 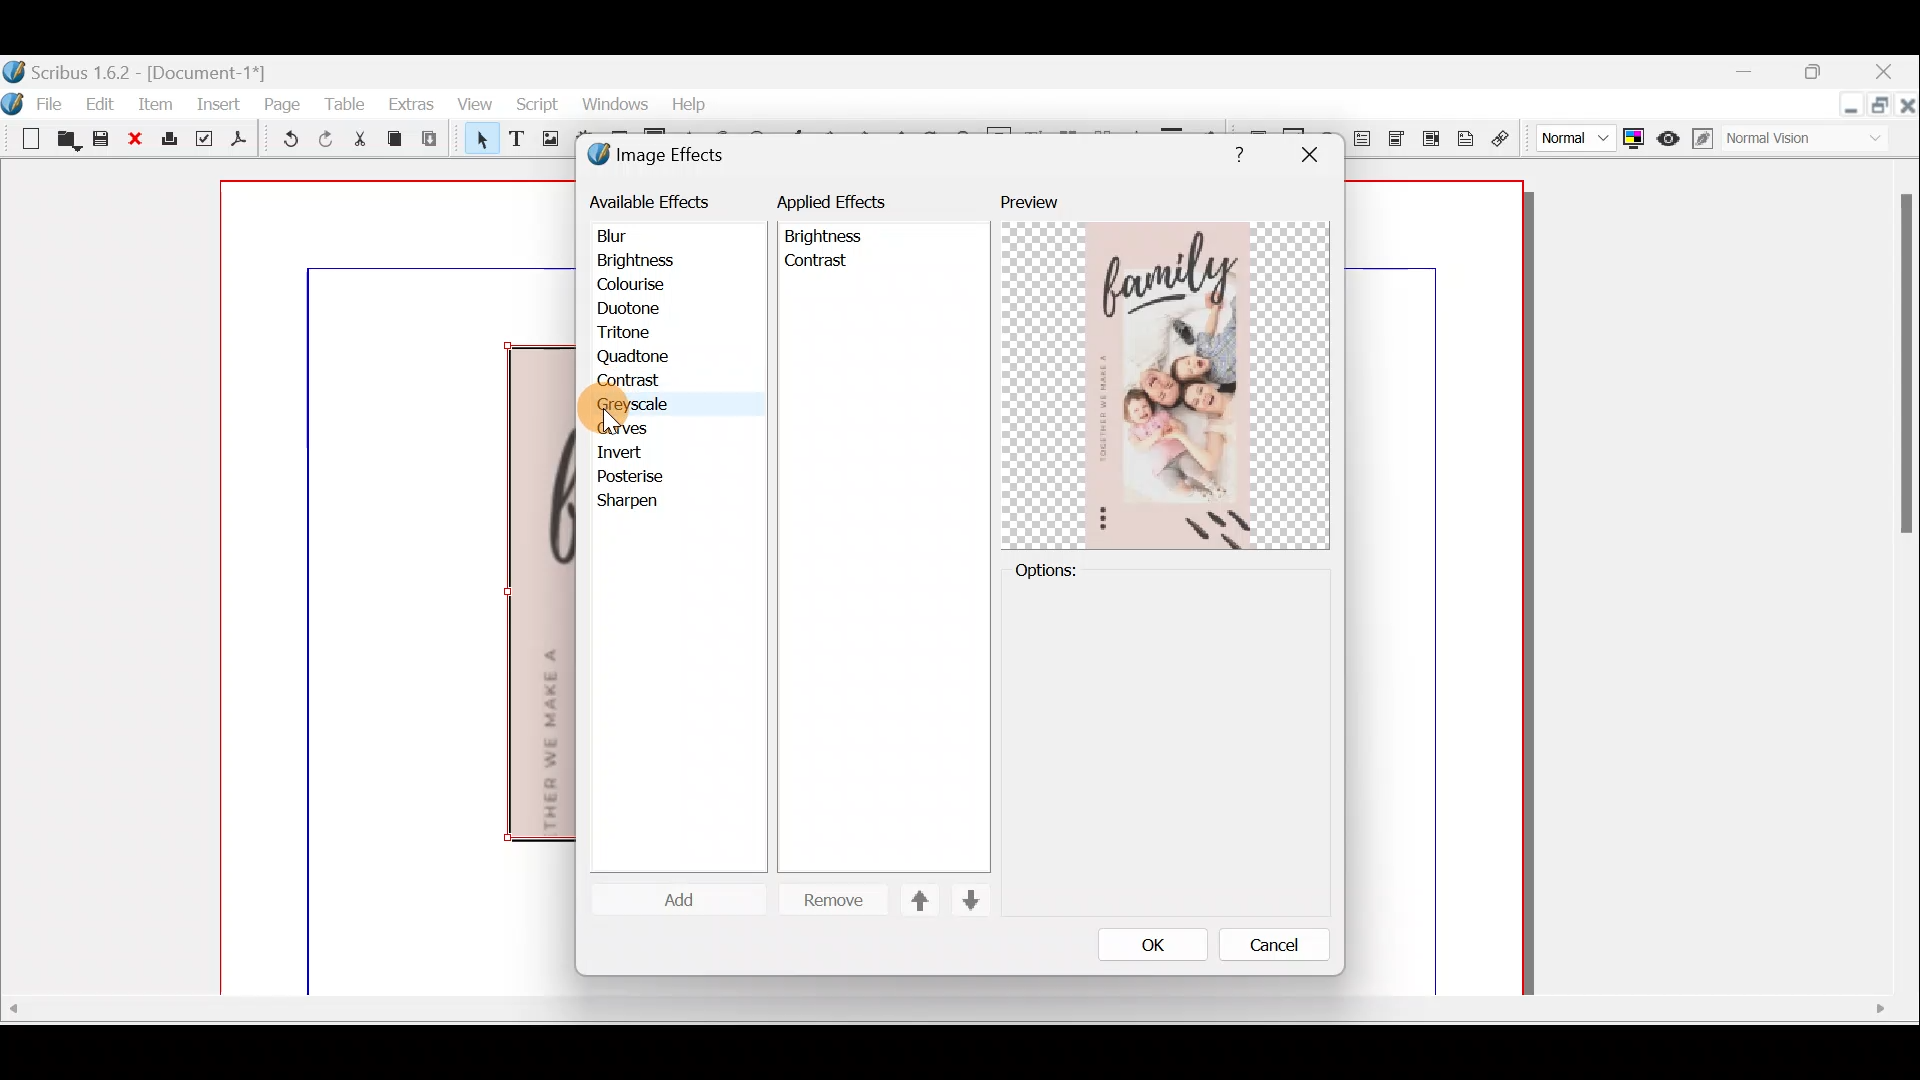 I want to click on Save, so click(x=99, y=138).